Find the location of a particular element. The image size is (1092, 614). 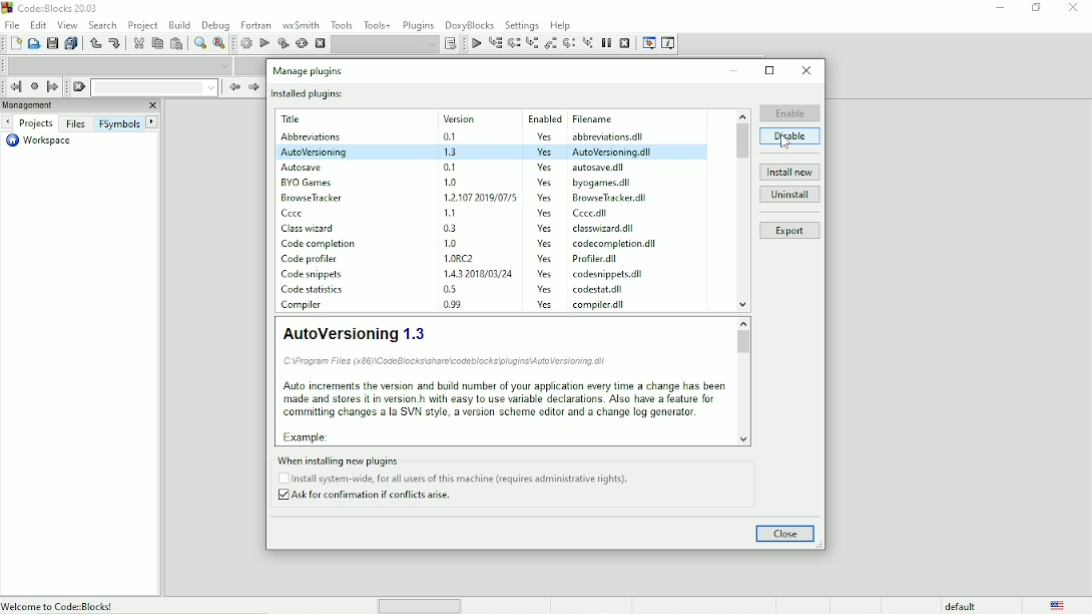

Yes is located at coordinates (546, 152).